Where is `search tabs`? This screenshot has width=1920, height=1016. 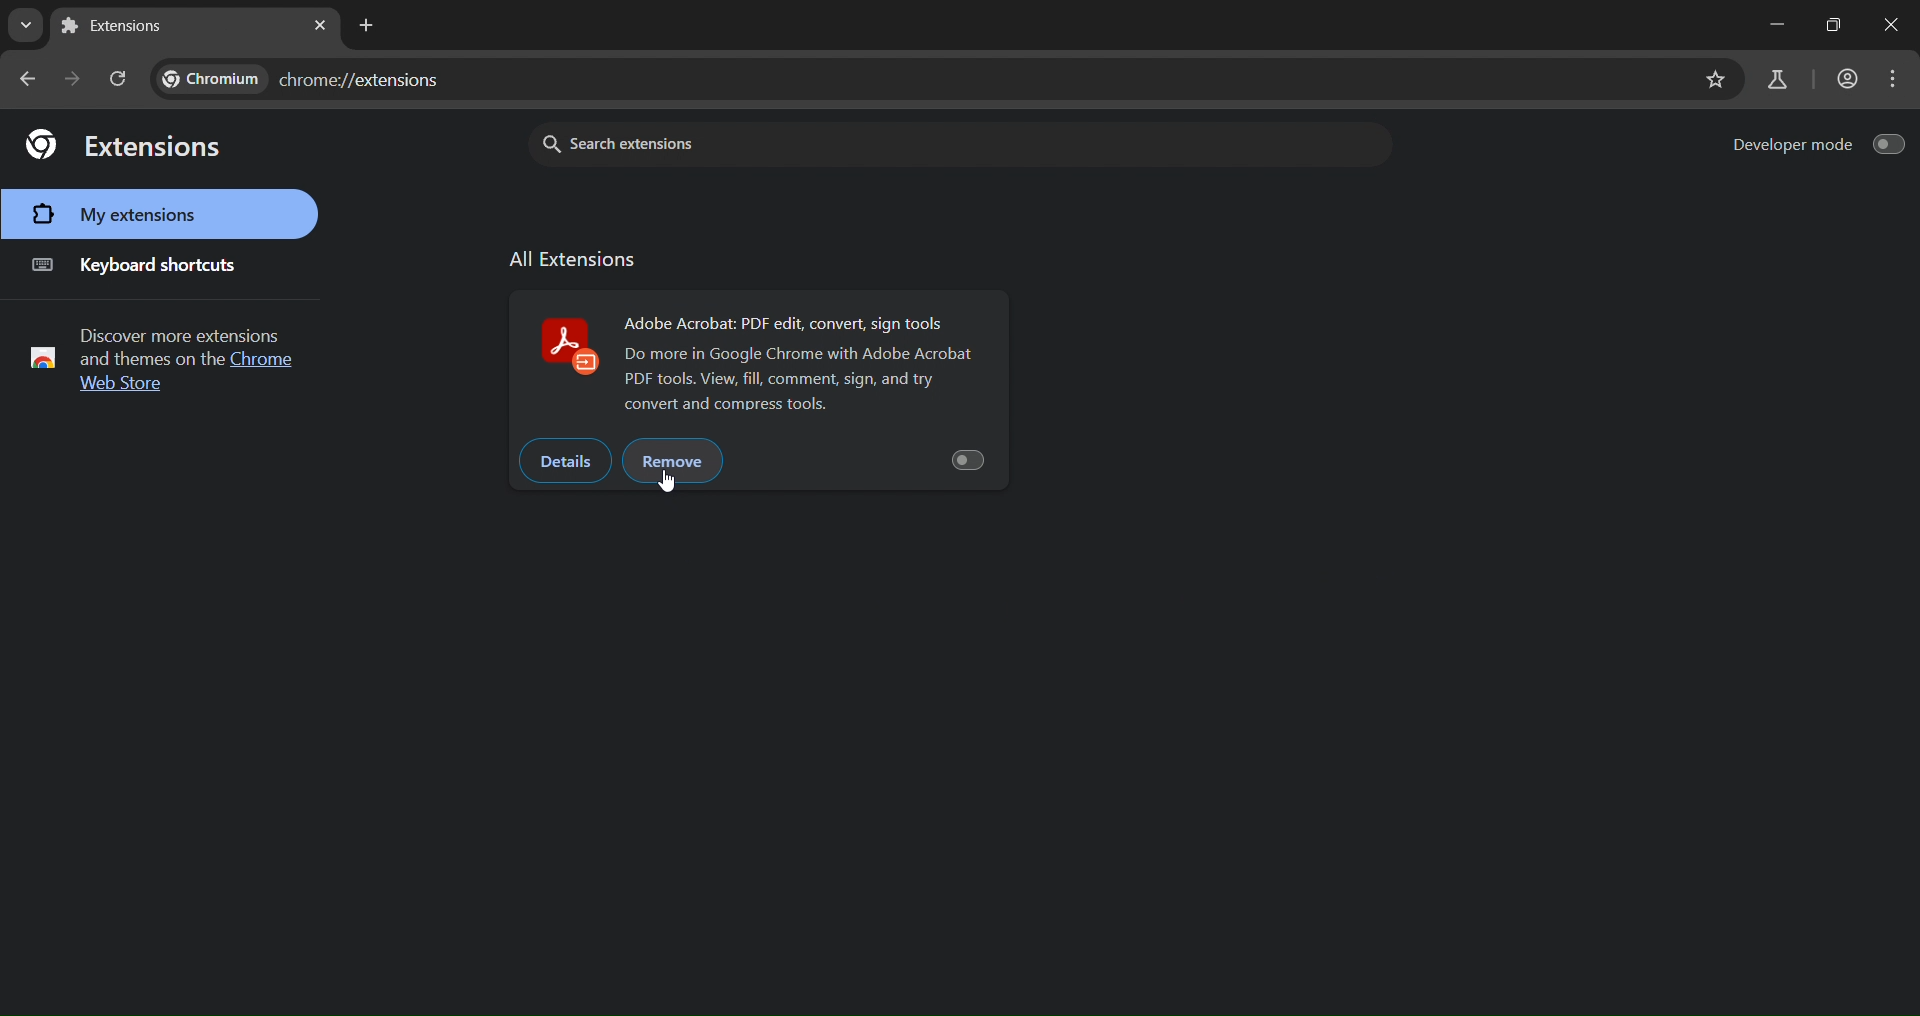 search tabs is located at coordinates (24, 28).